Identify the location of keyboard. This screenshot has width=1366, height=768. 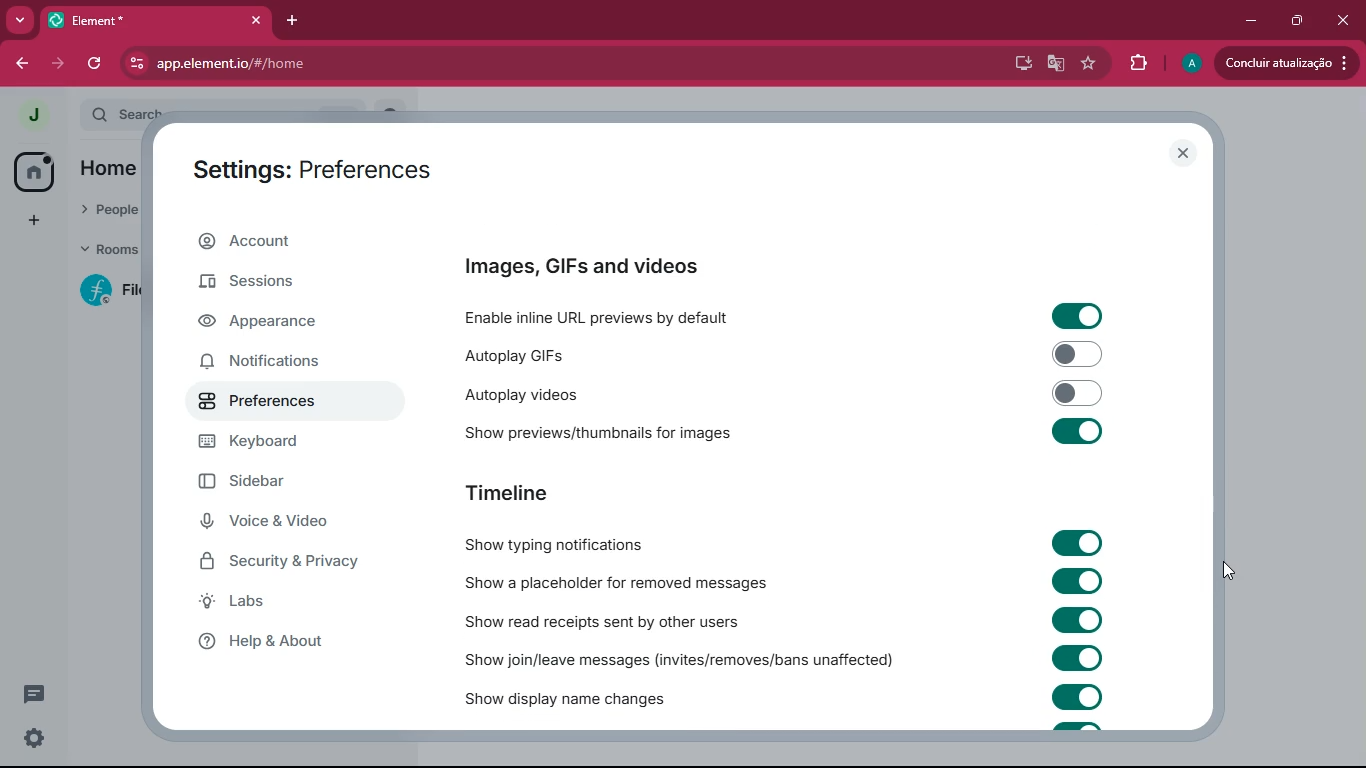
(283, 445).